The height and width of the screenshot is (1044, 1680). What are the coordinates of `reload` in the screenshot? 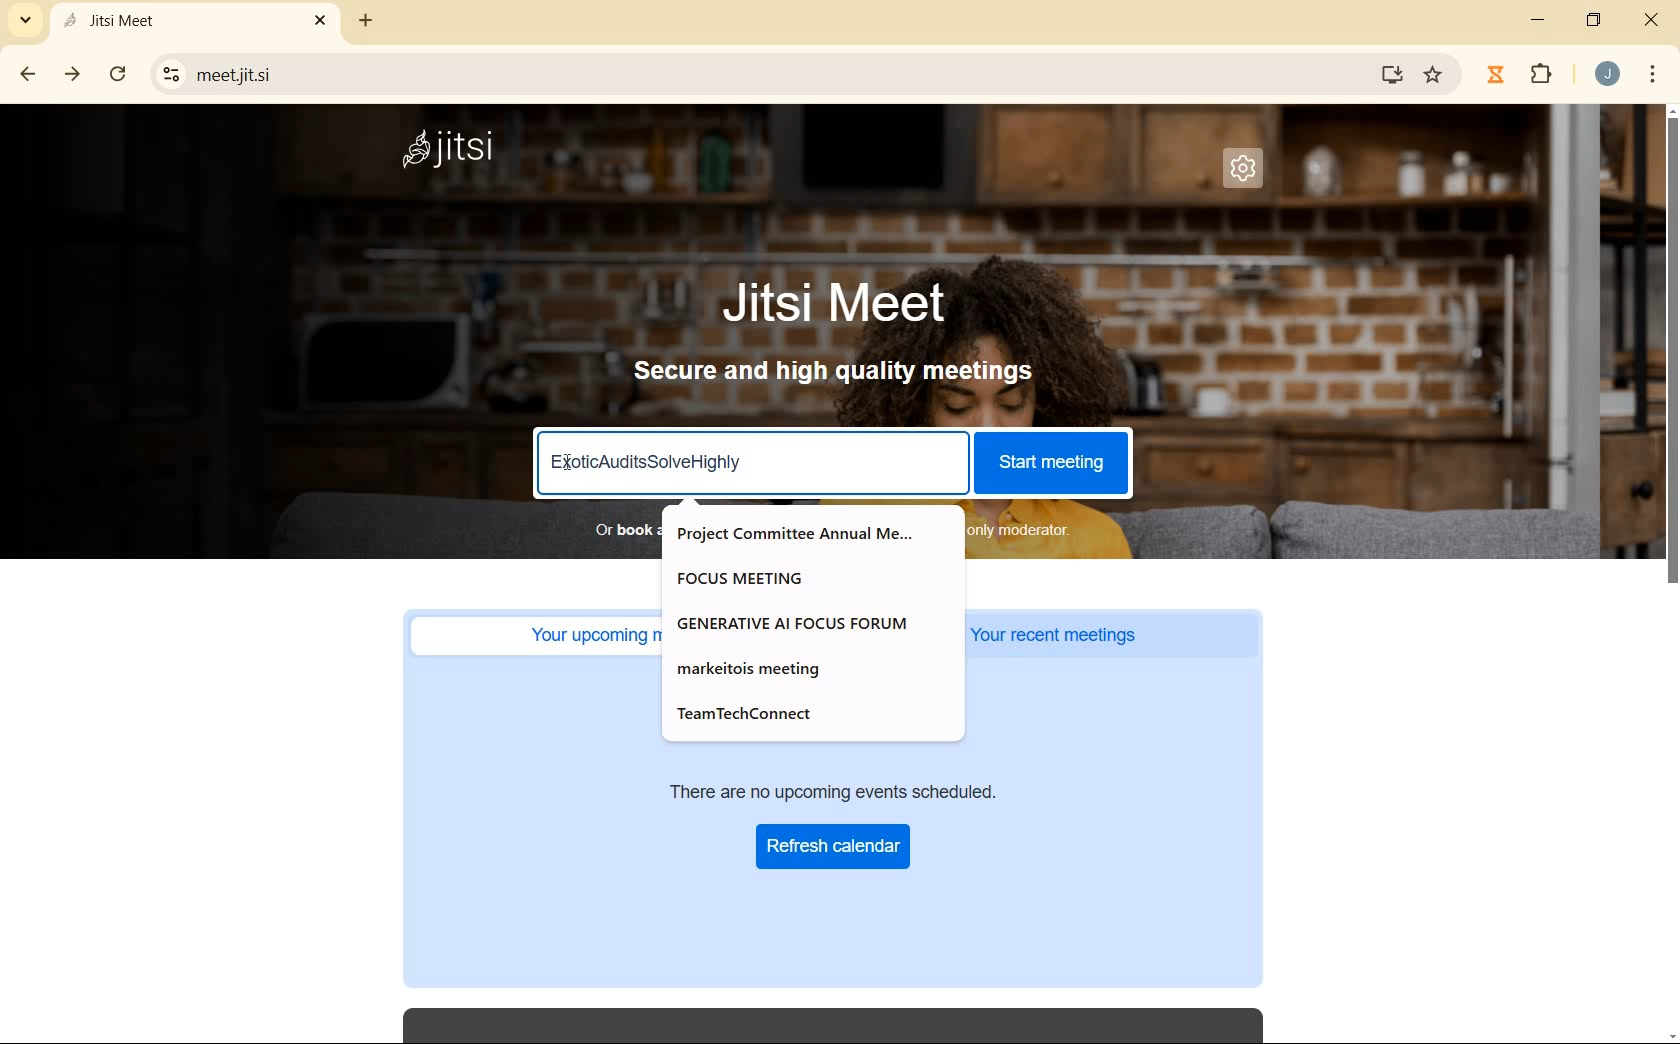 It's located at (118, 72).